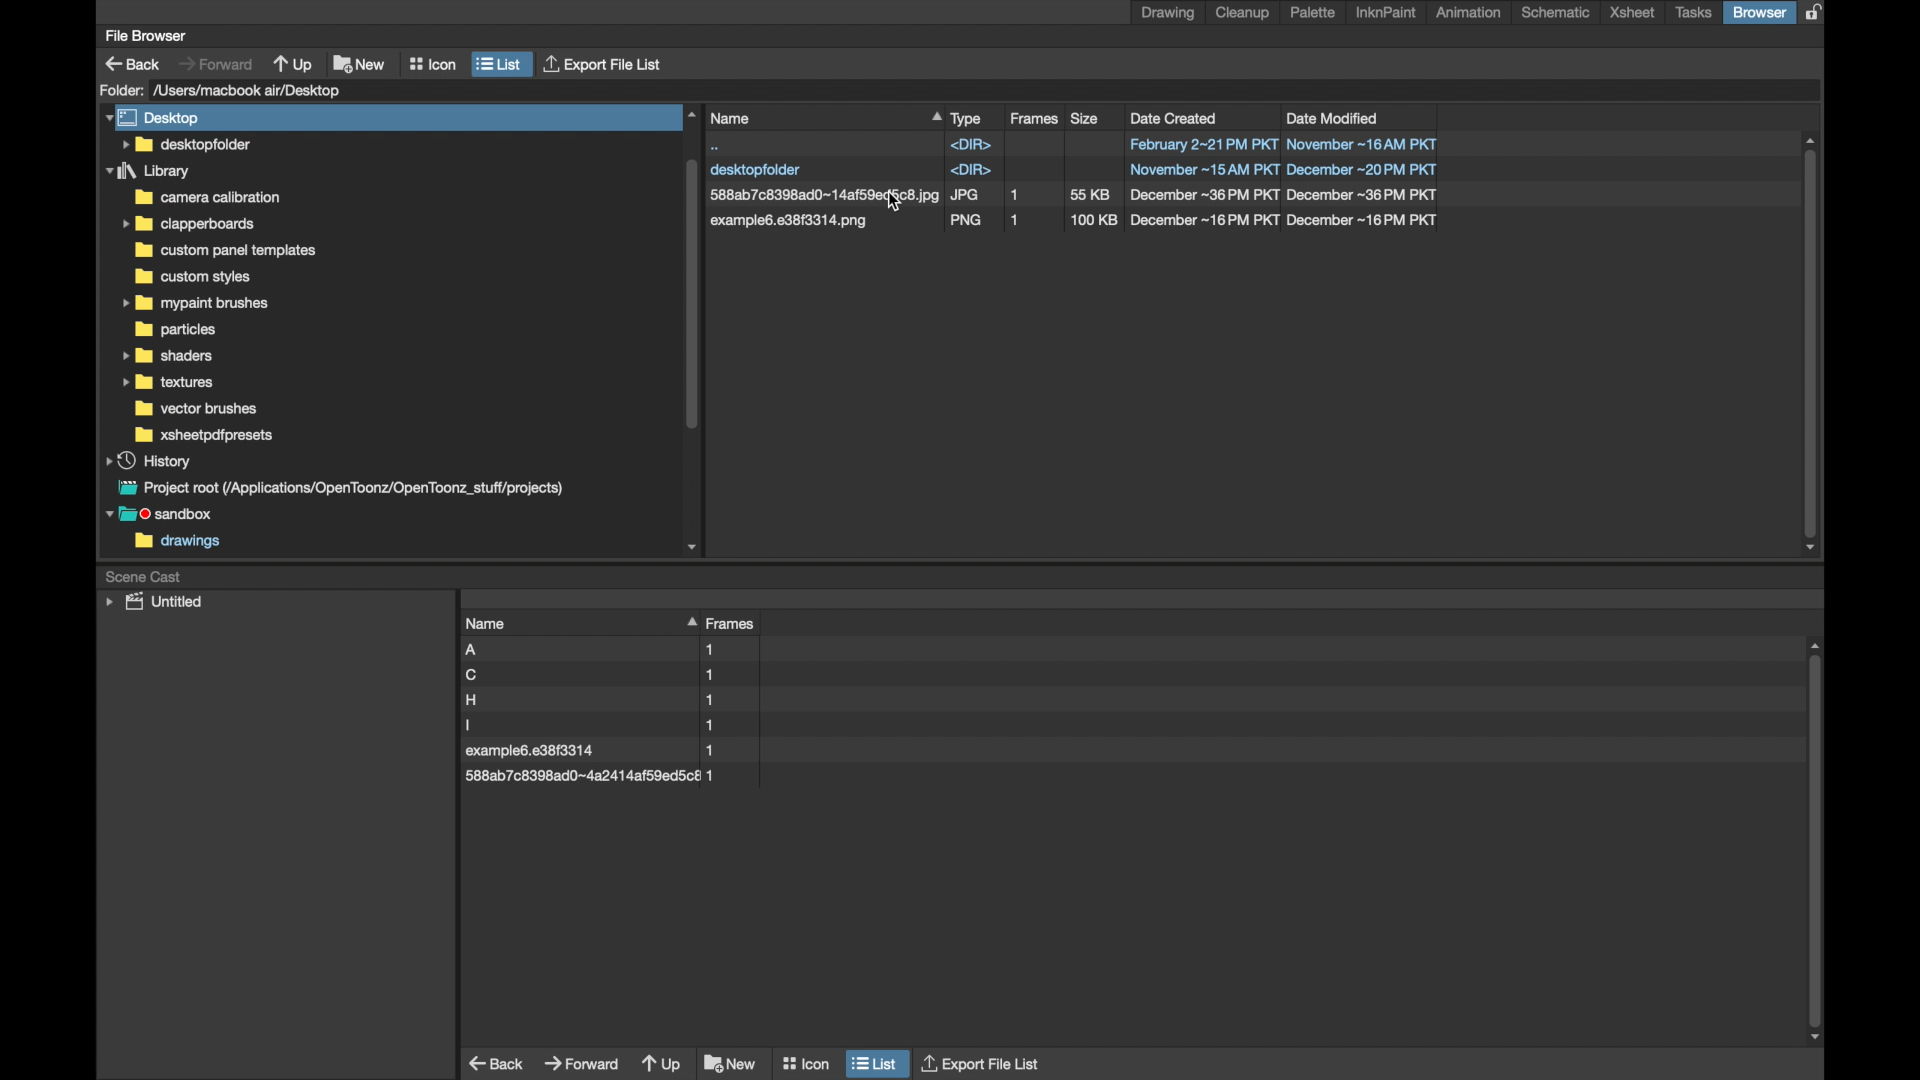 The width and height of the screenshot is (1920, 1080). Describe the element at coordinates (1386, 13) in the screenshot. I see `inknpaint ` at that location.